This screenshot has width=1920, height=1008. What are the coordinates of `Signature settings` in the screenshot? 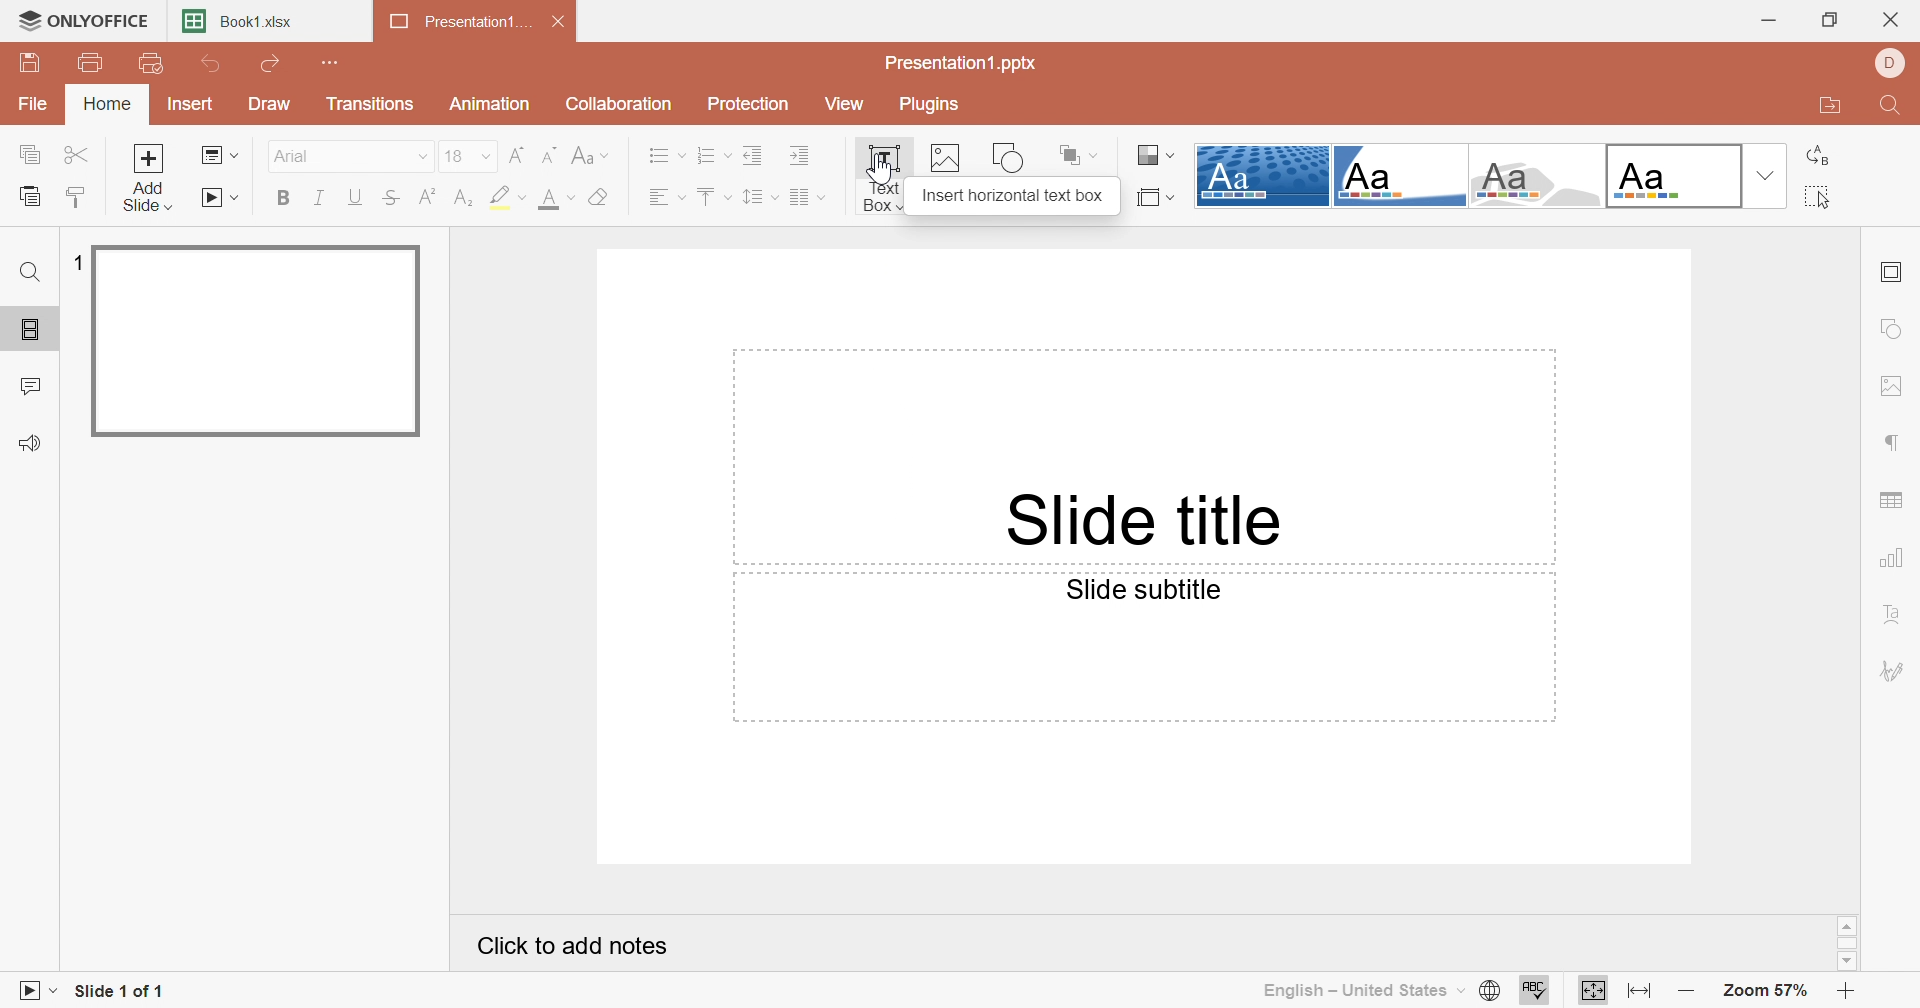 It's located at (1895, 672).